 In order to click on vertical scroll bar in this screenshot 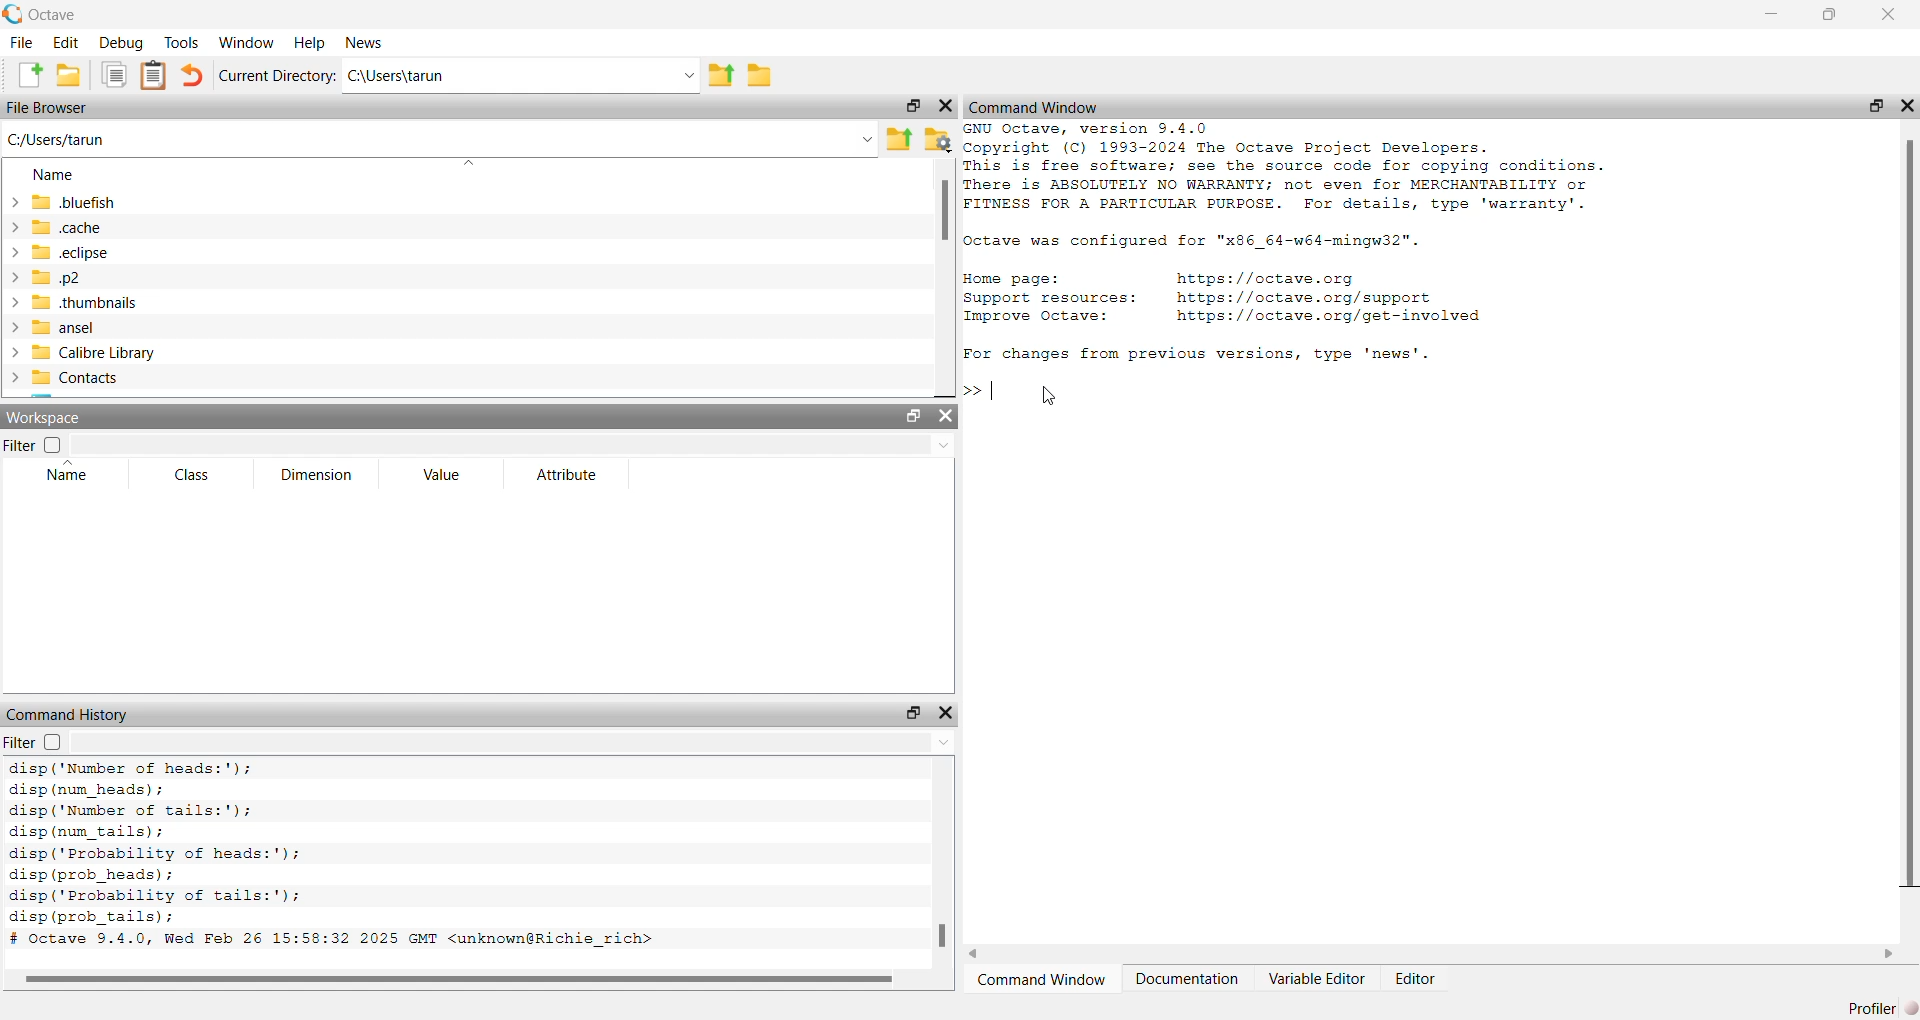, I will do `click(1910, 525)`.